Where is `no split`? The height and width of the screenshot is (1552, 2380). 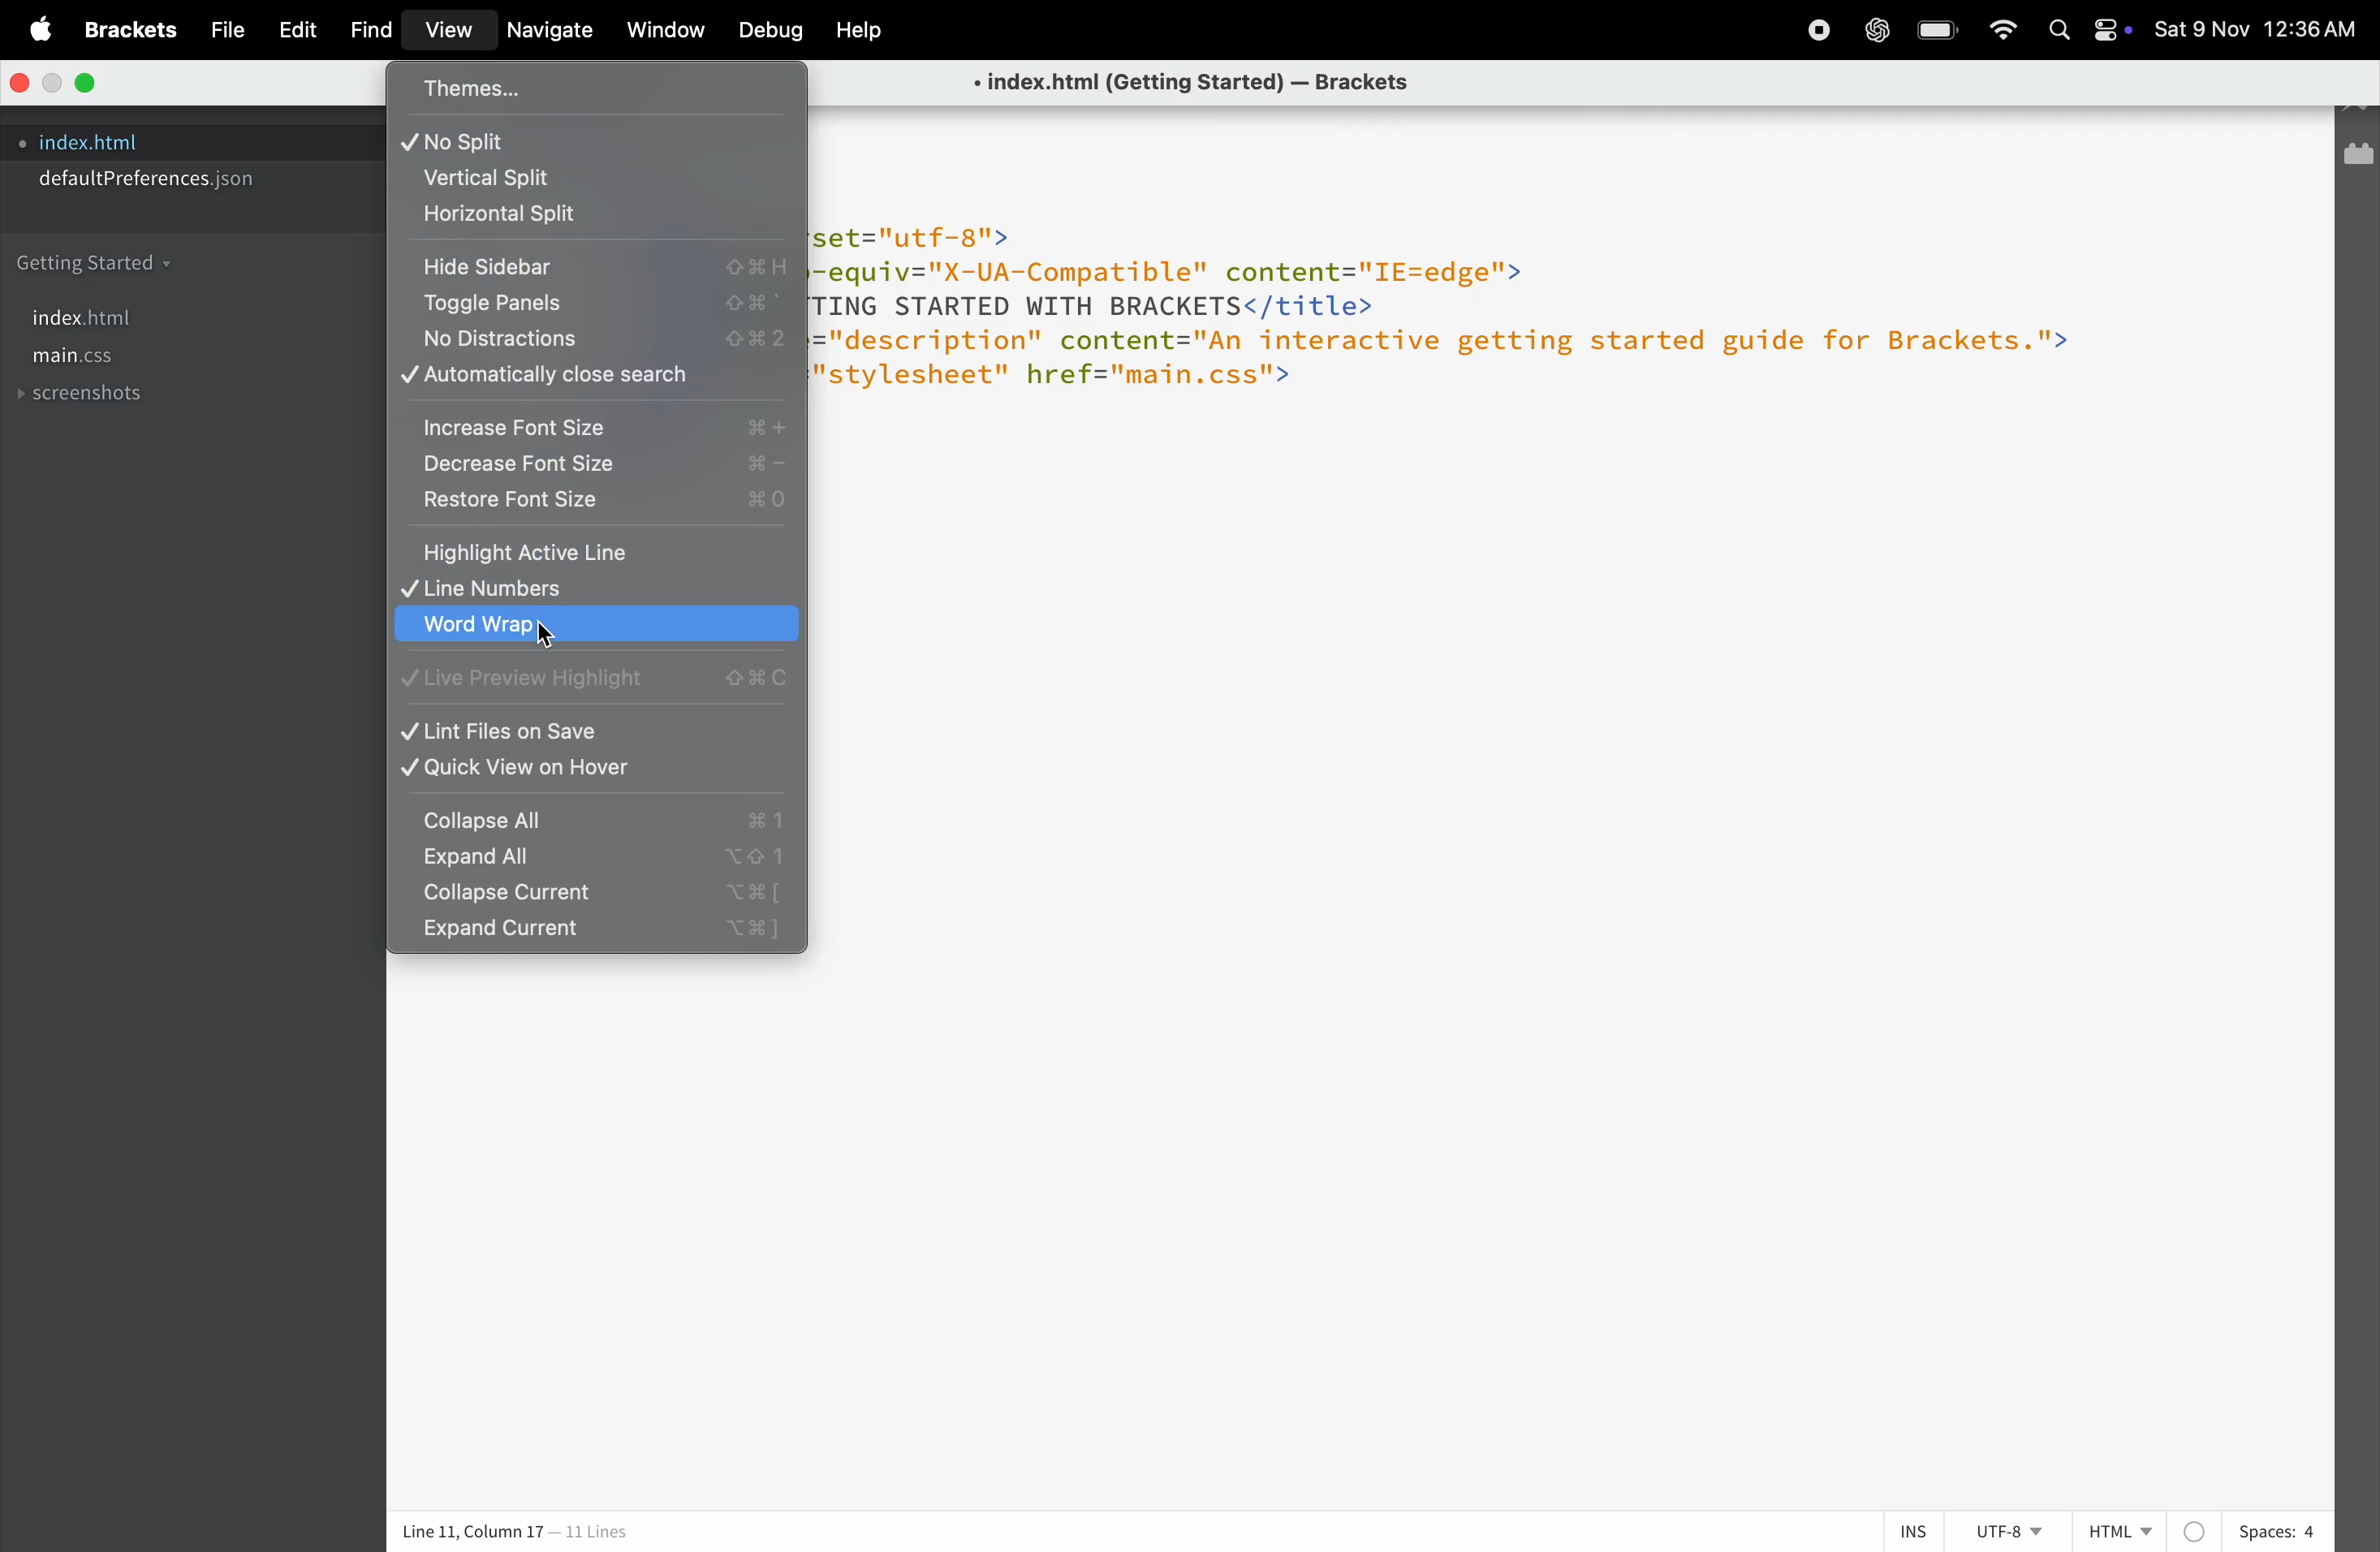
no split is located at coordinates (588, 140).